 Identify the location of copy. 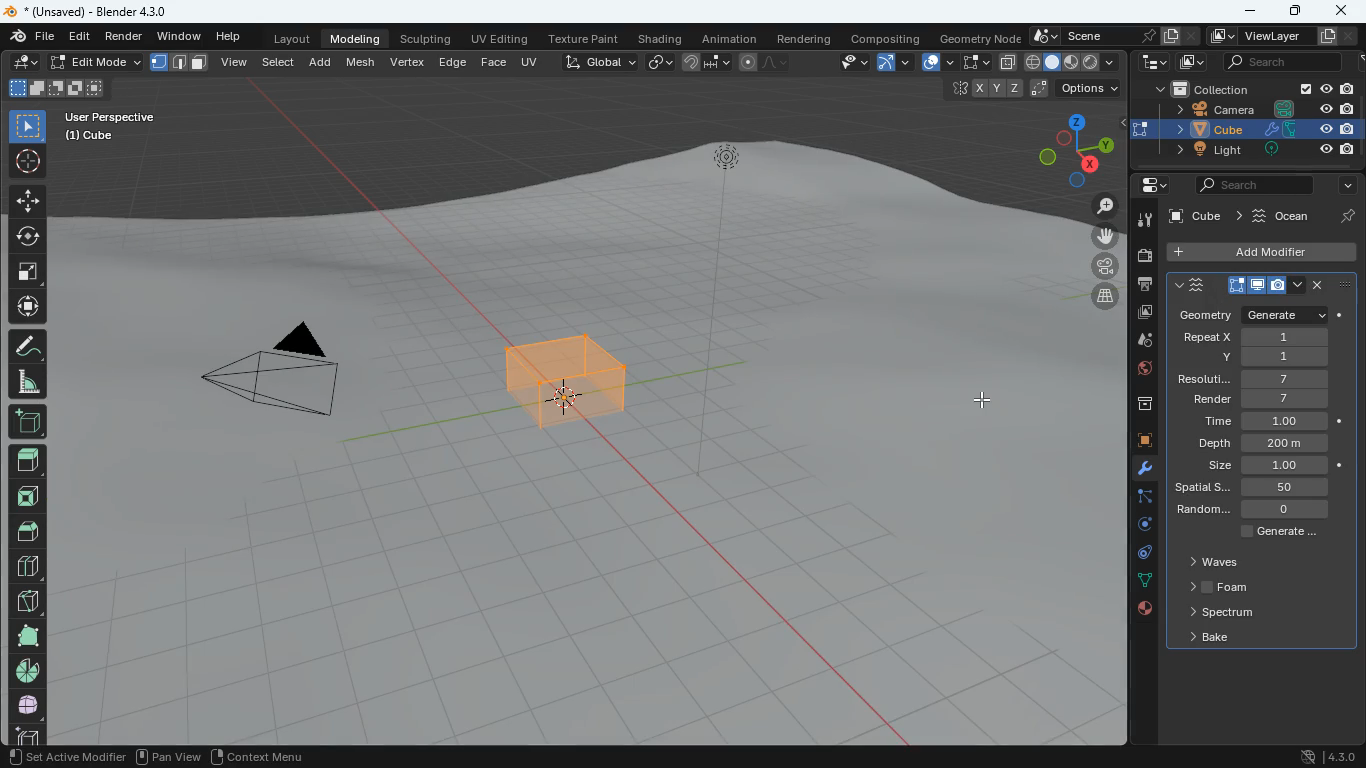
(1008, 63).